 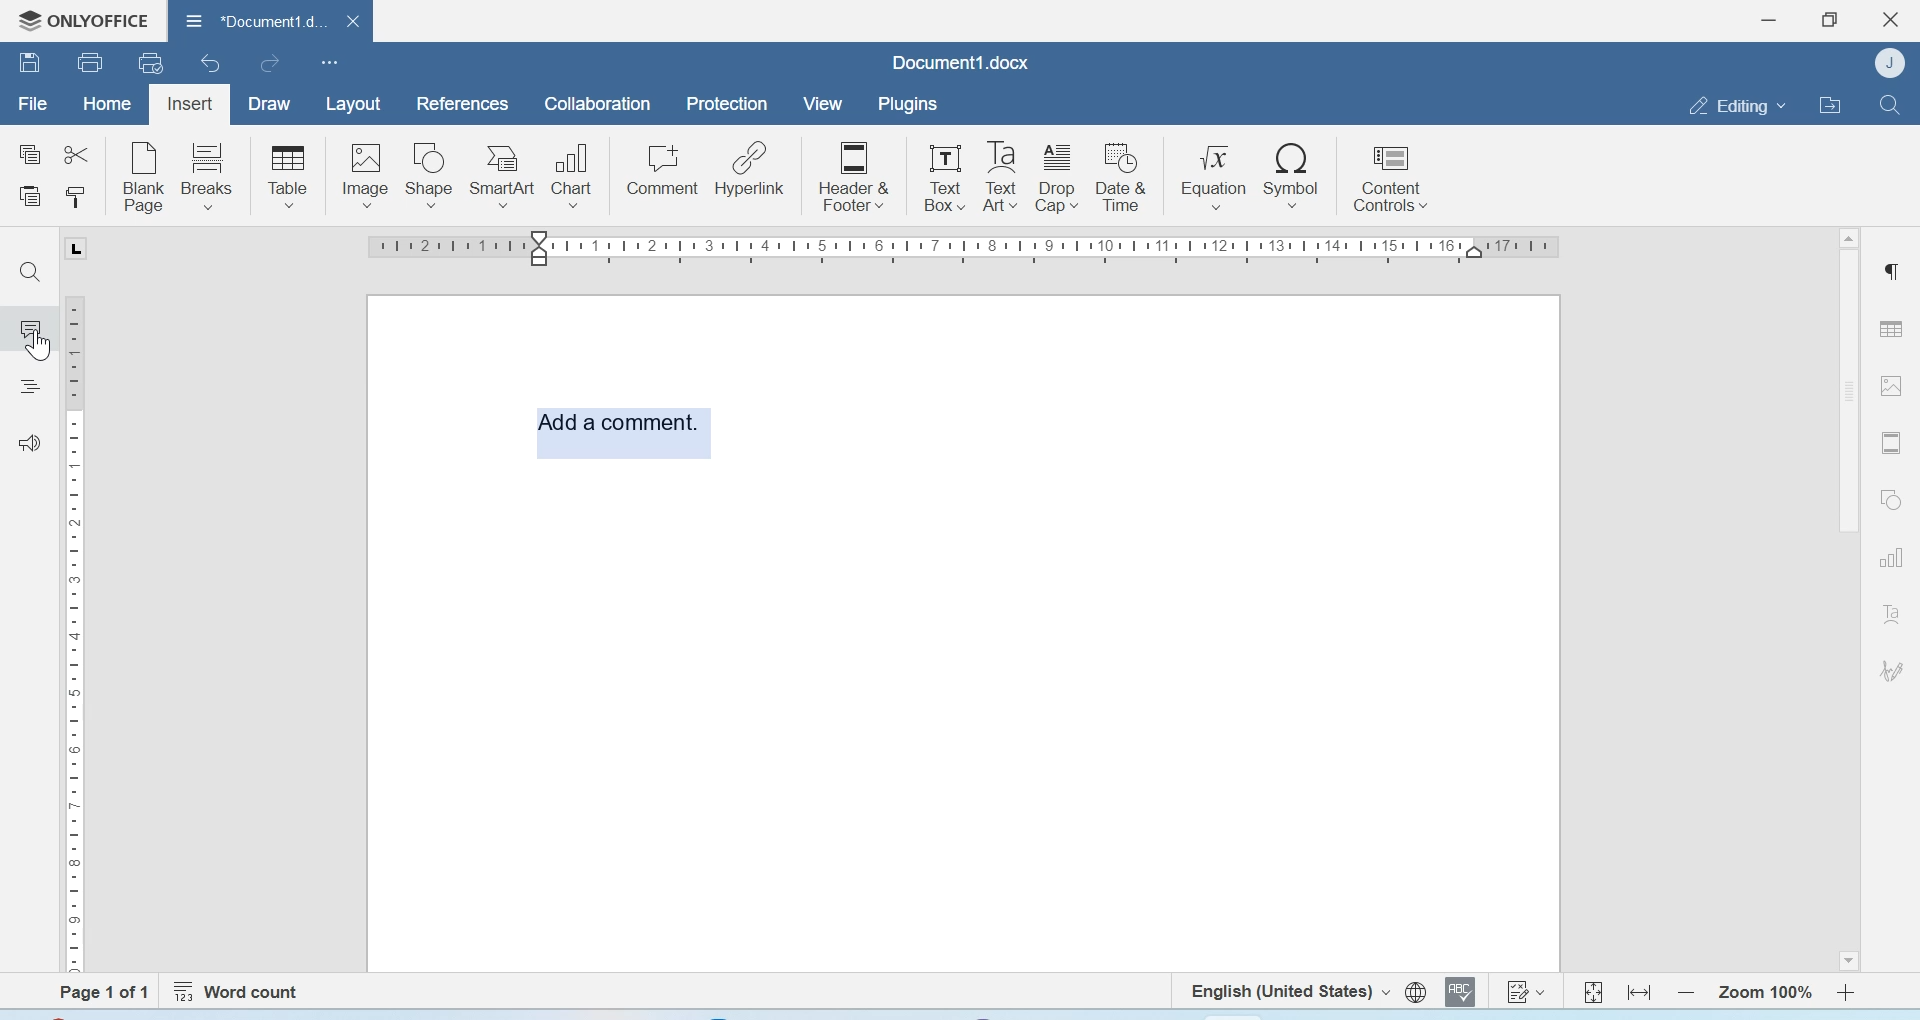 I want to click on Find, so click(x=1888, y=104).